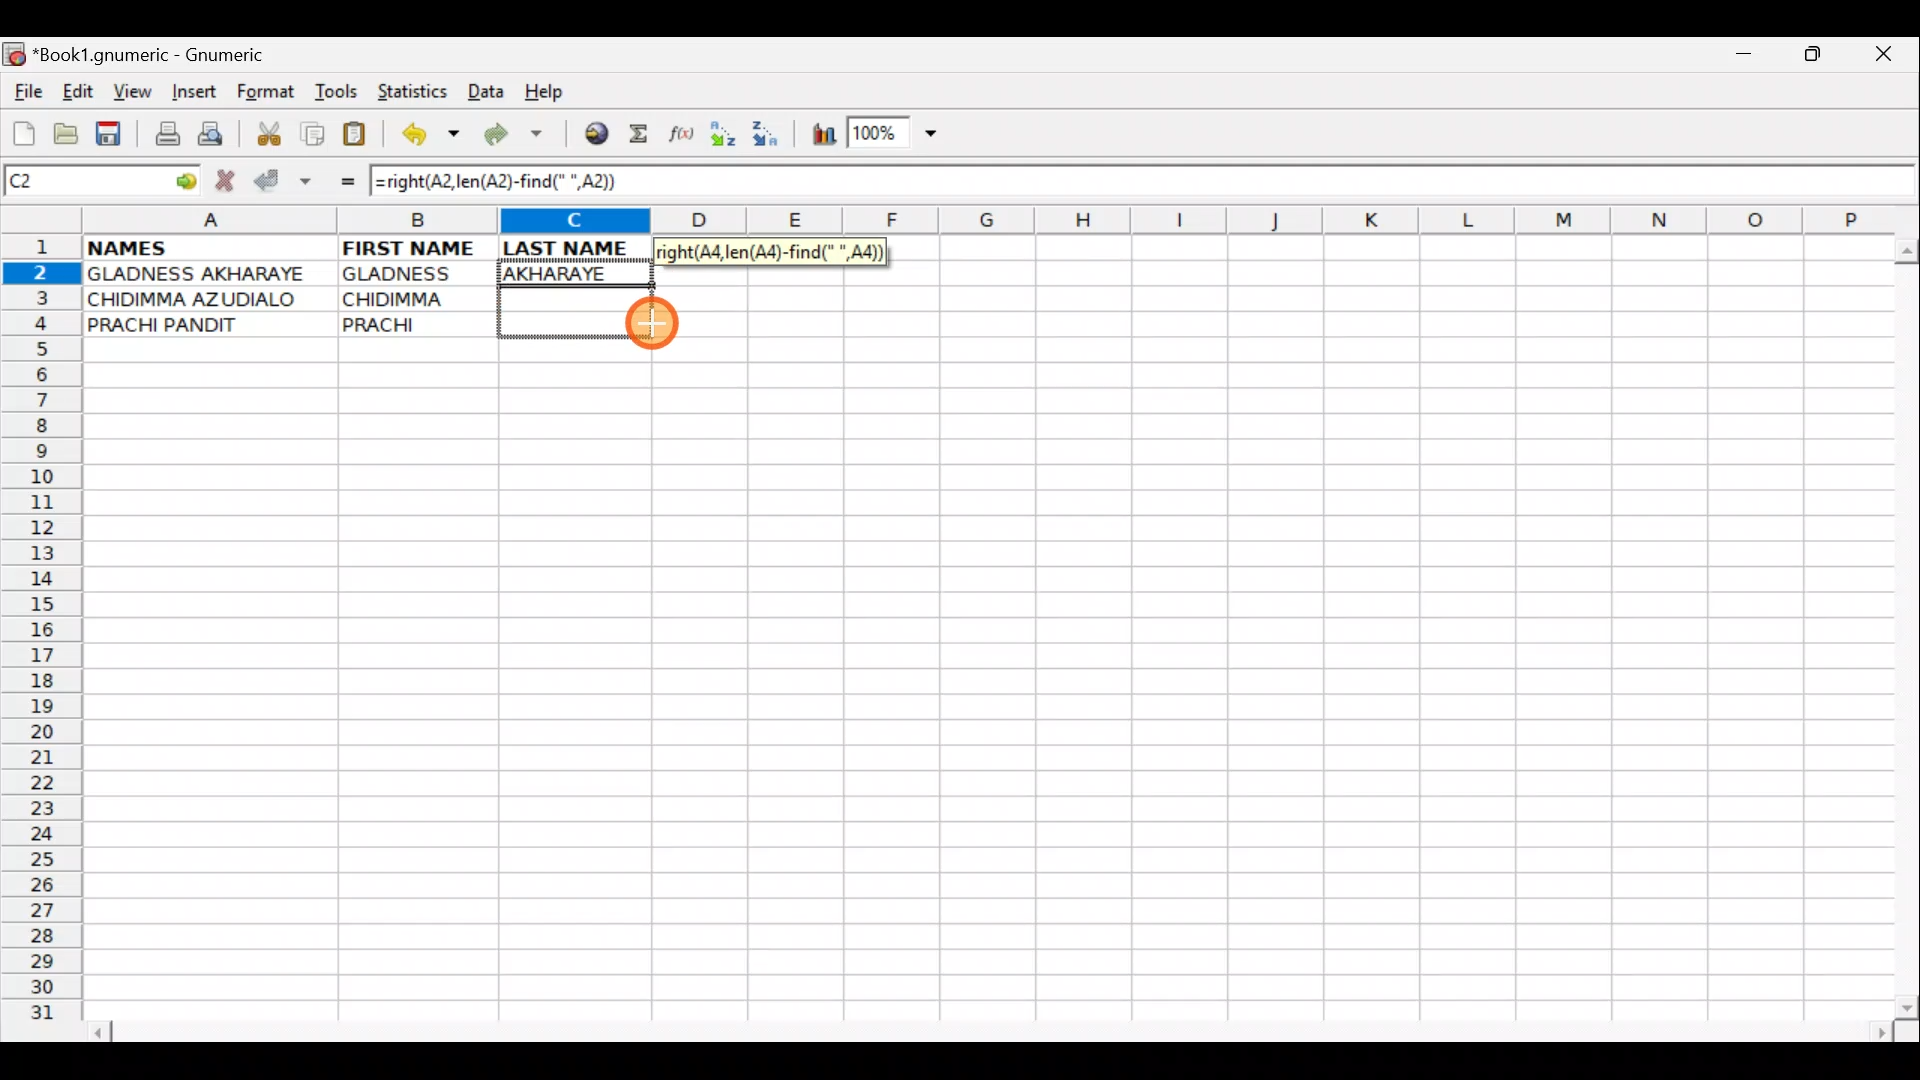 The image size is (1920, 1080). Describe the element at coordinates (979, 691) in the screenshot. I see `Cells` at that location.